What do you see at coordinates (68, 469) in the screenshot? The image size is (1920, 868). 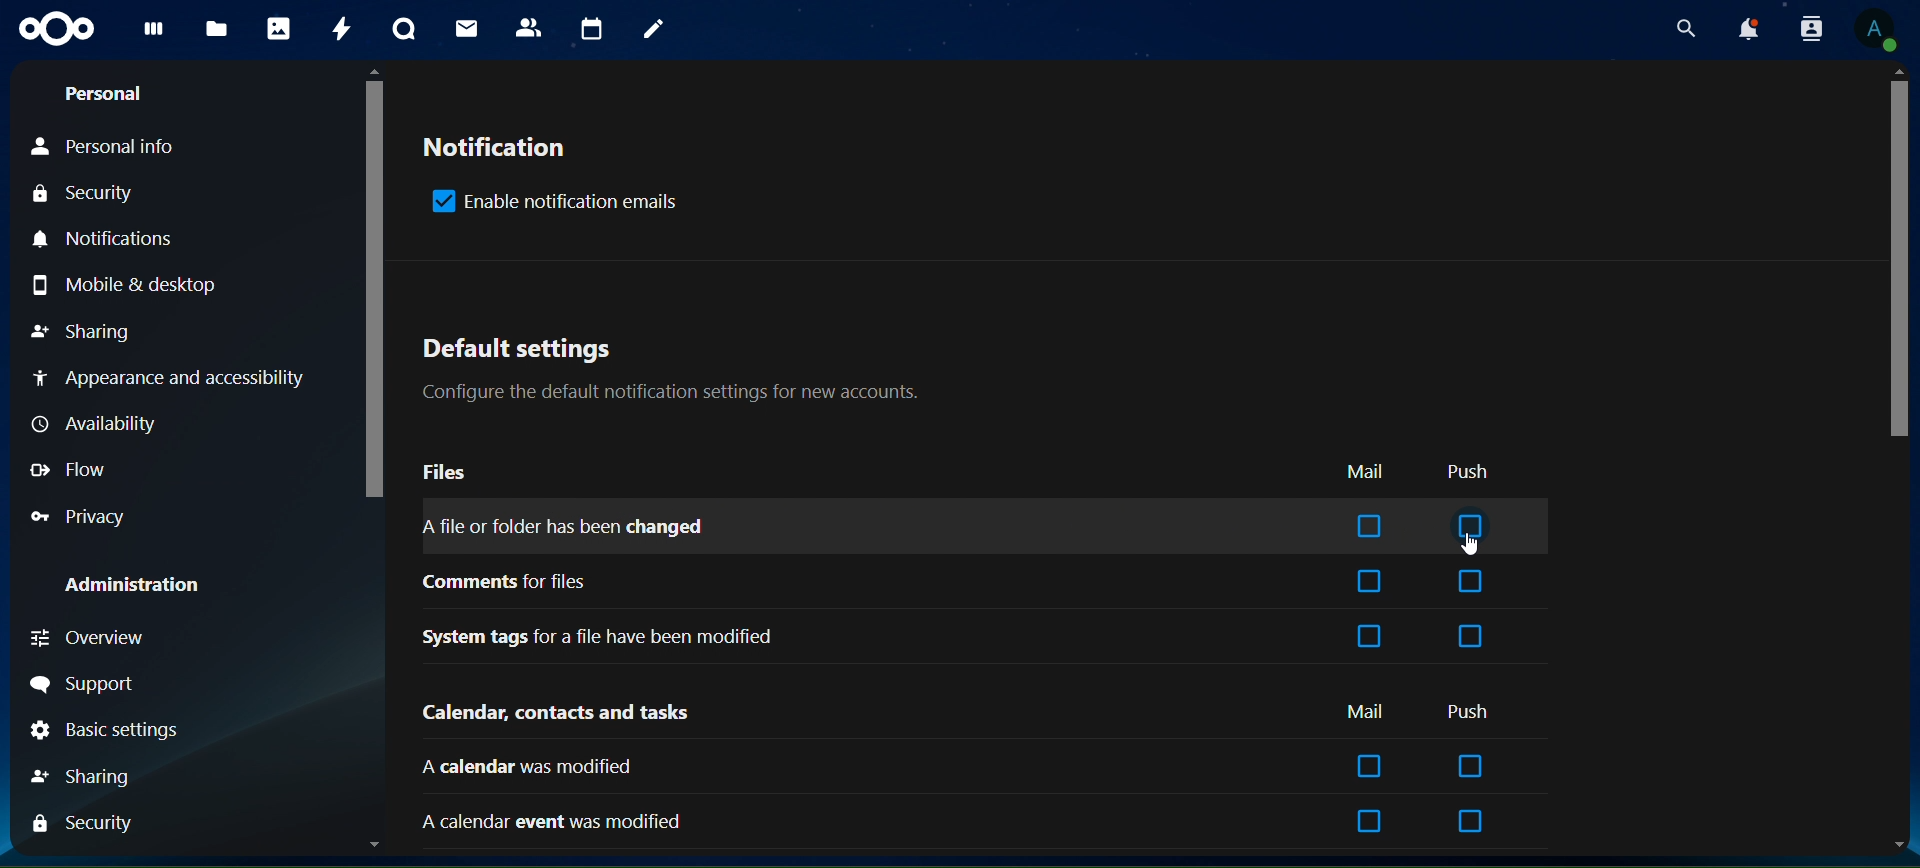 I see `flow` at bounding box center [68, 469].